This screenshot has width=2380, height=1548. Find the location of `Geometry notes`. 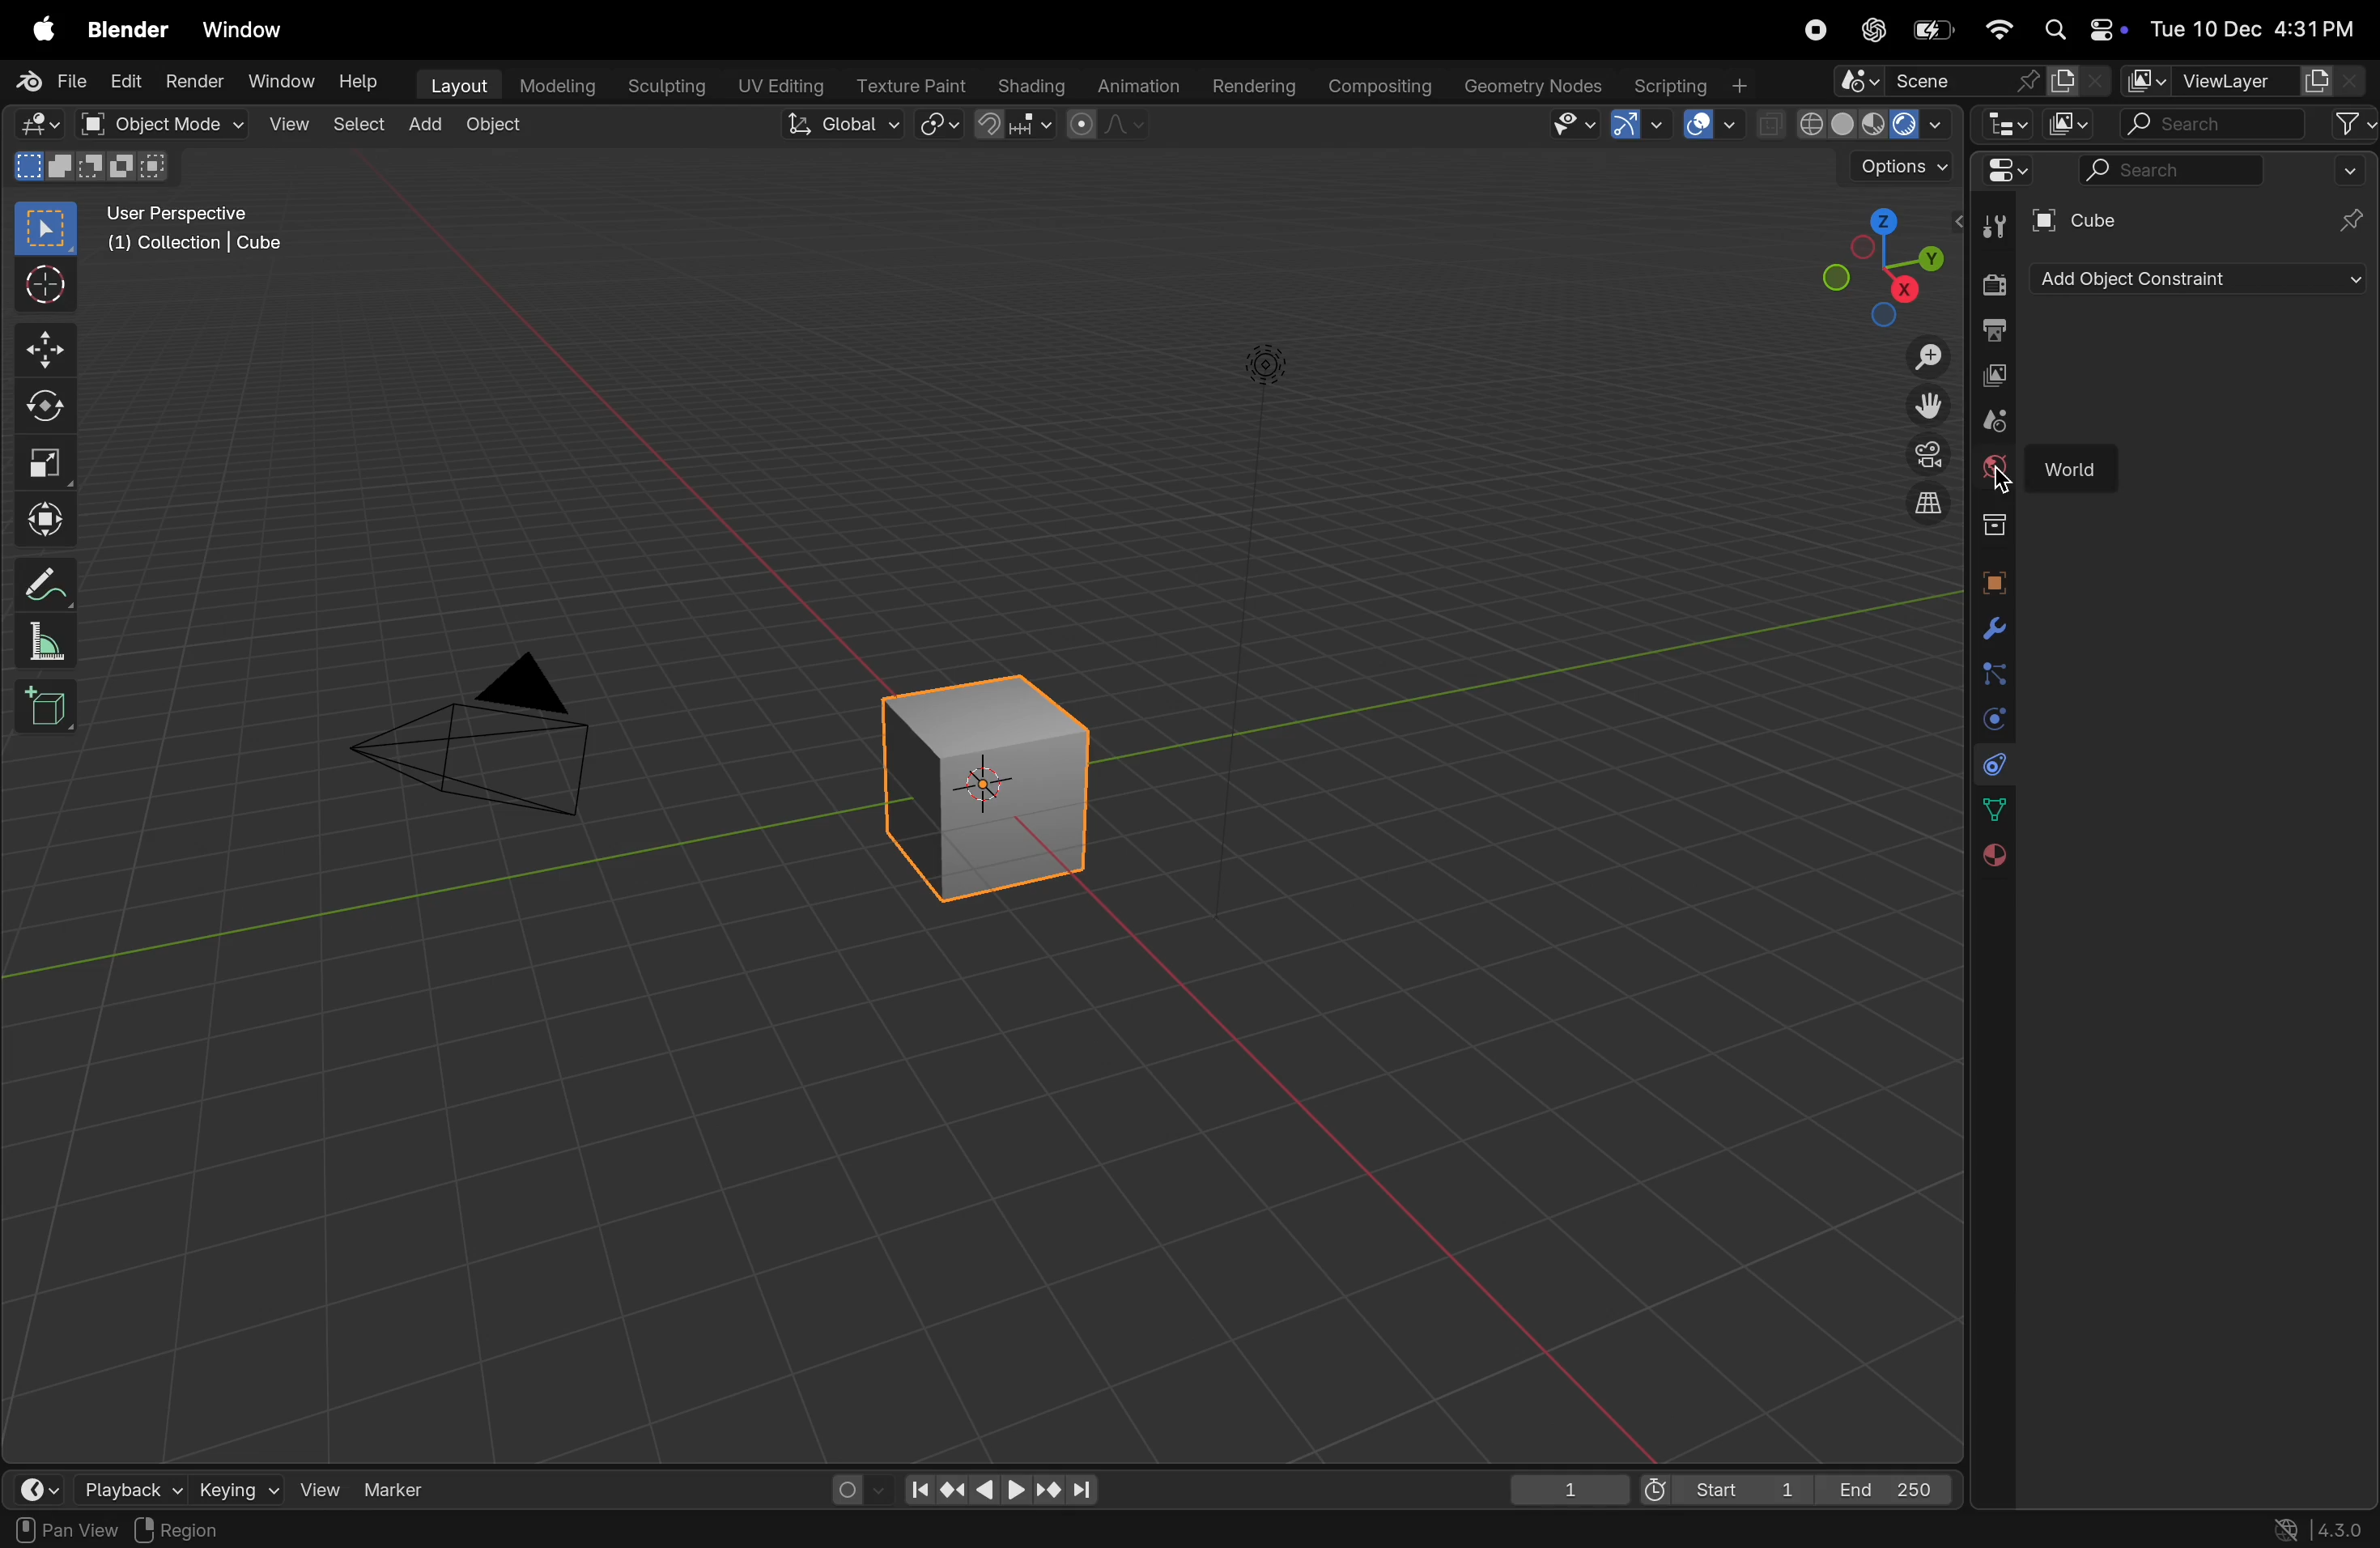

Geometry notes is located at coordinates (1530, 85).